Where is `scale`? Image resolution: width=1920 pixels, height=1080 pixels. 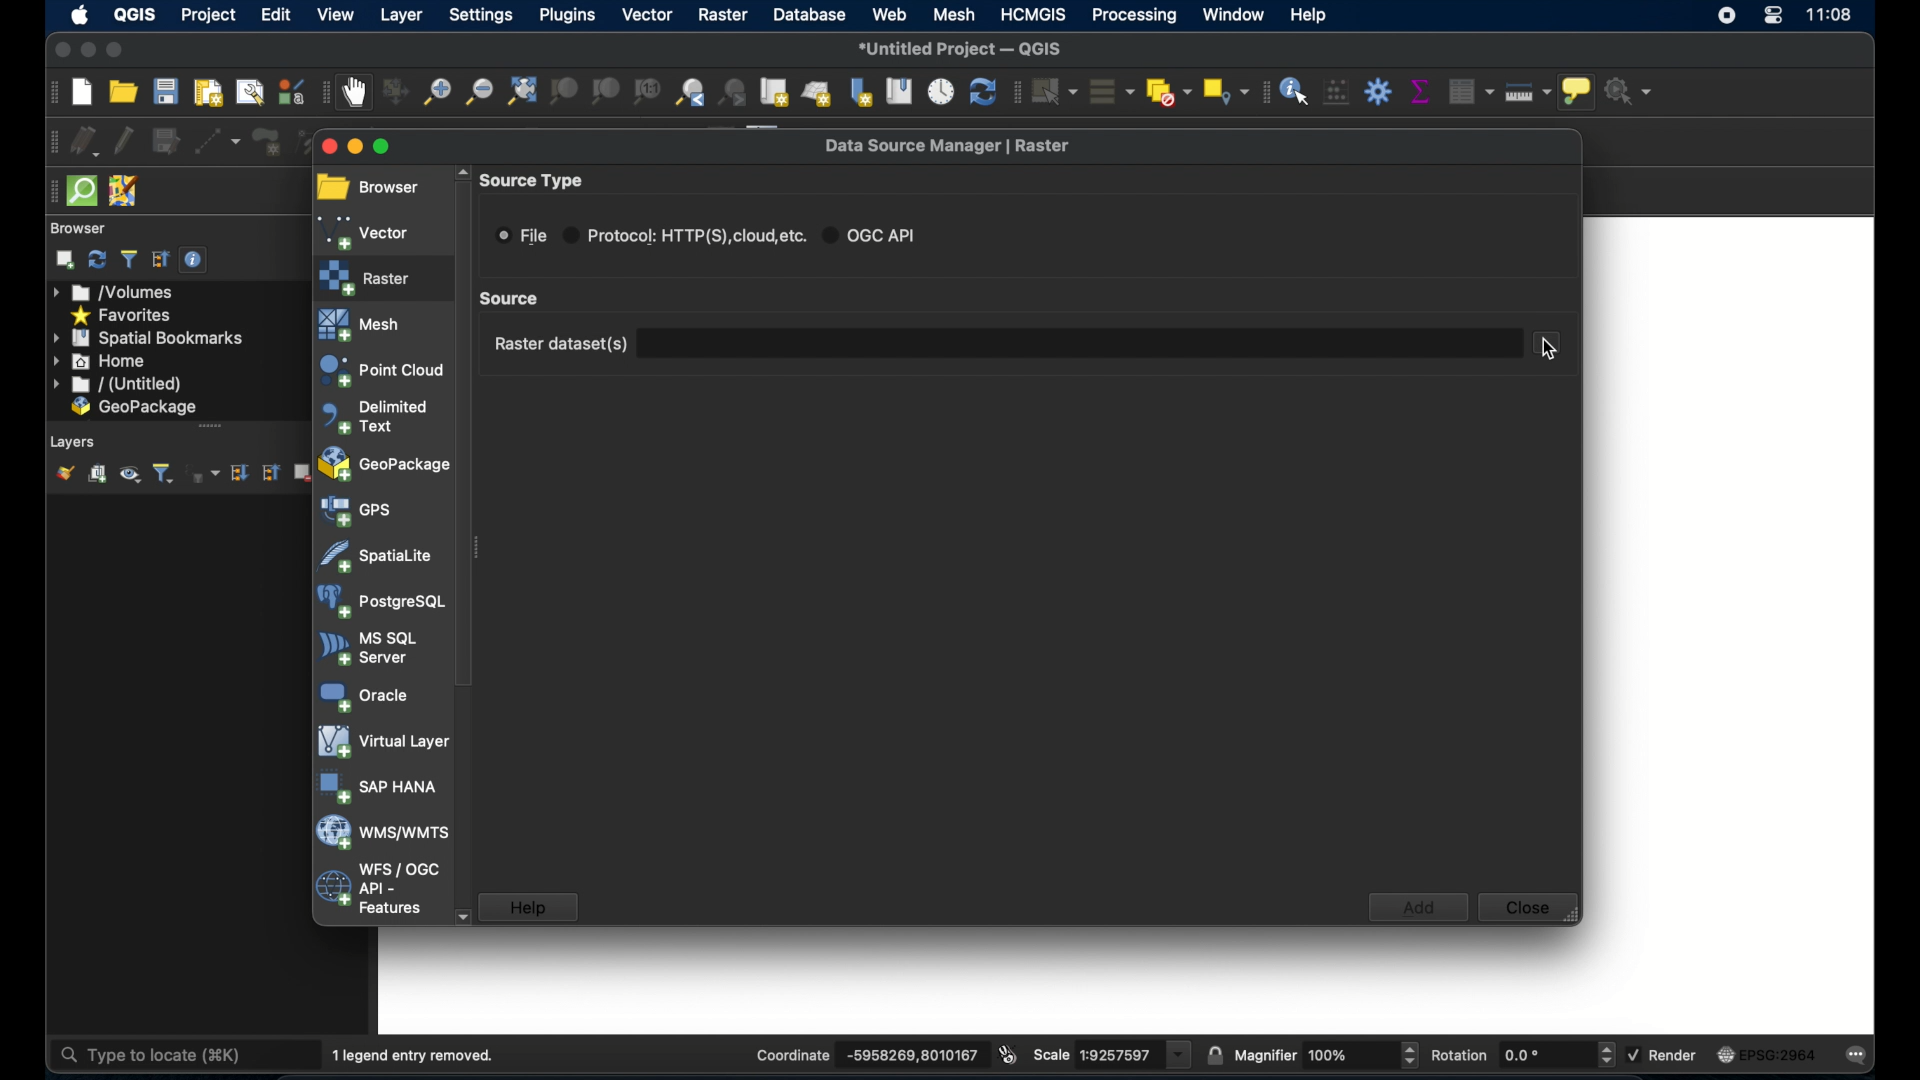
scale is located at coordinates (1114, 1055).